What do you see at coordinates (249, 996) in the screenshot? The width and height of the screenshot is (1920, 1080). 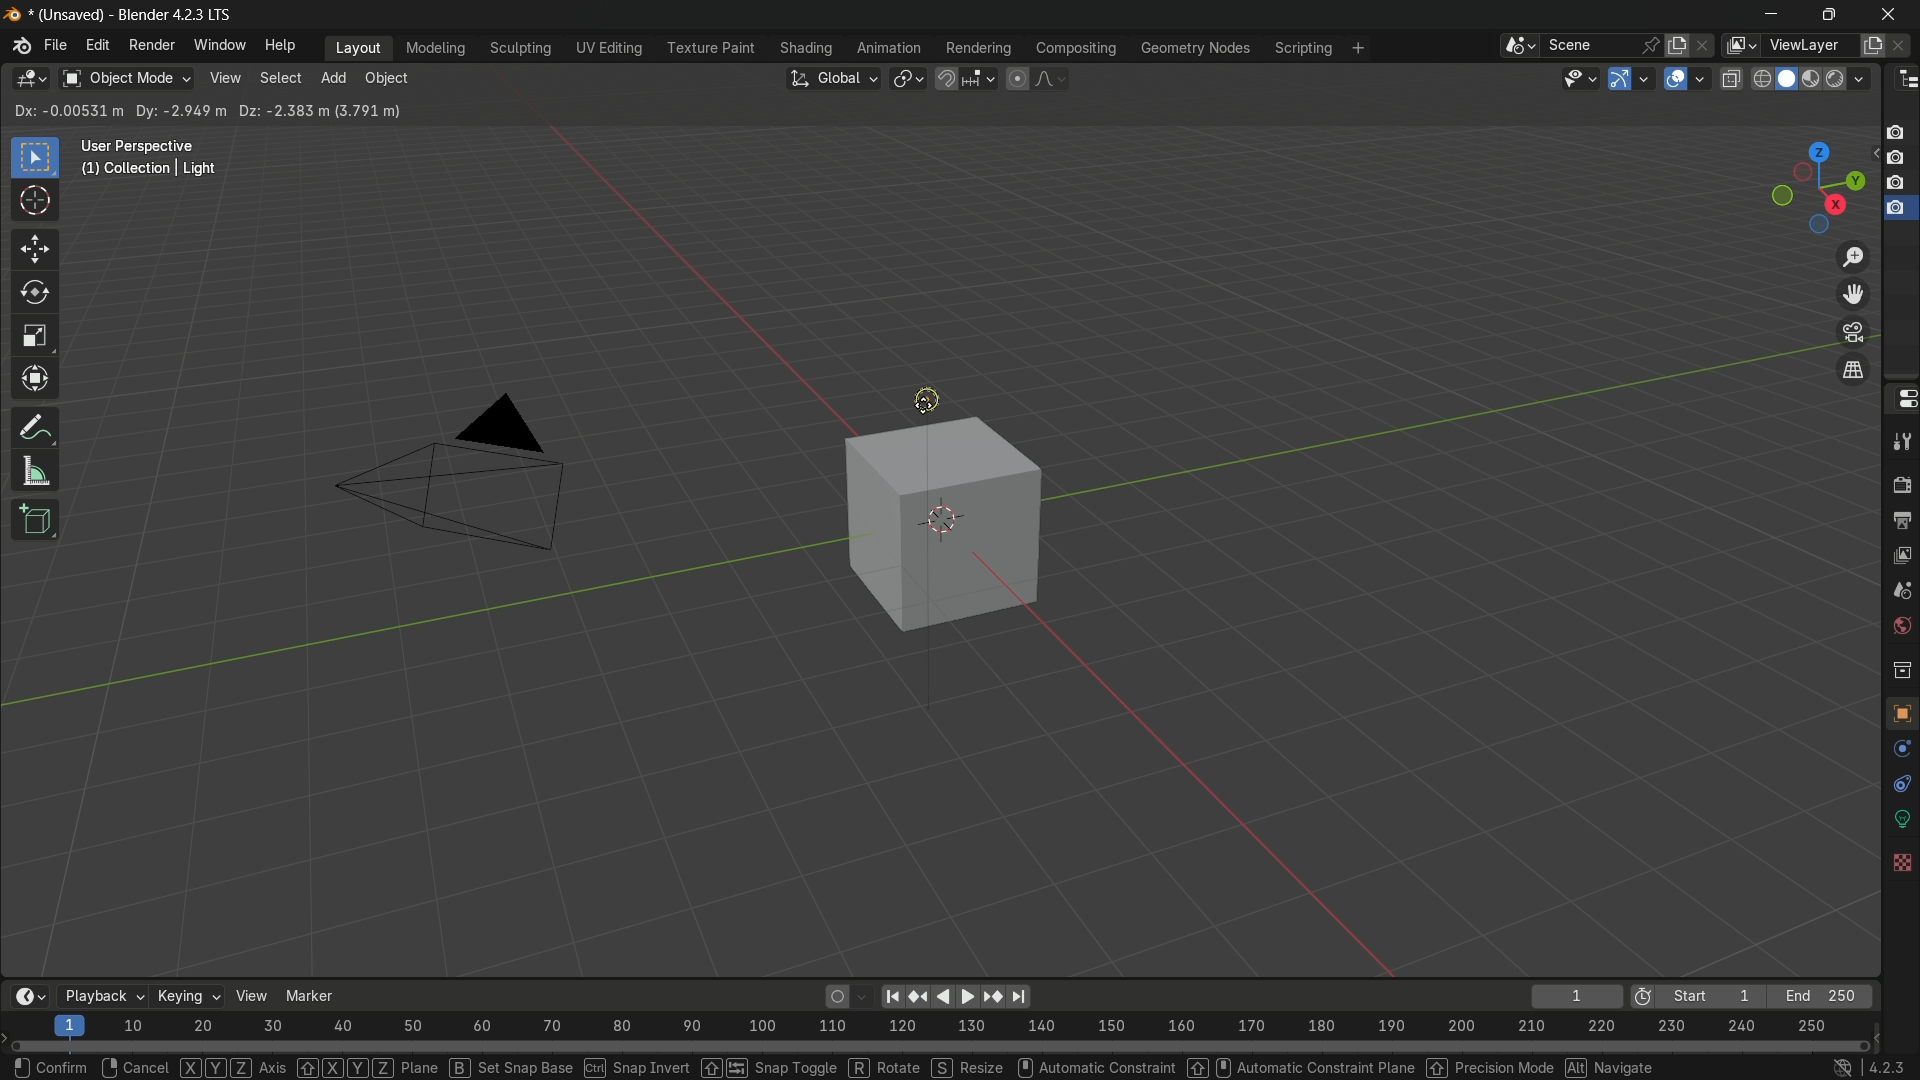 I see `view` at bounding box center [249, 996].